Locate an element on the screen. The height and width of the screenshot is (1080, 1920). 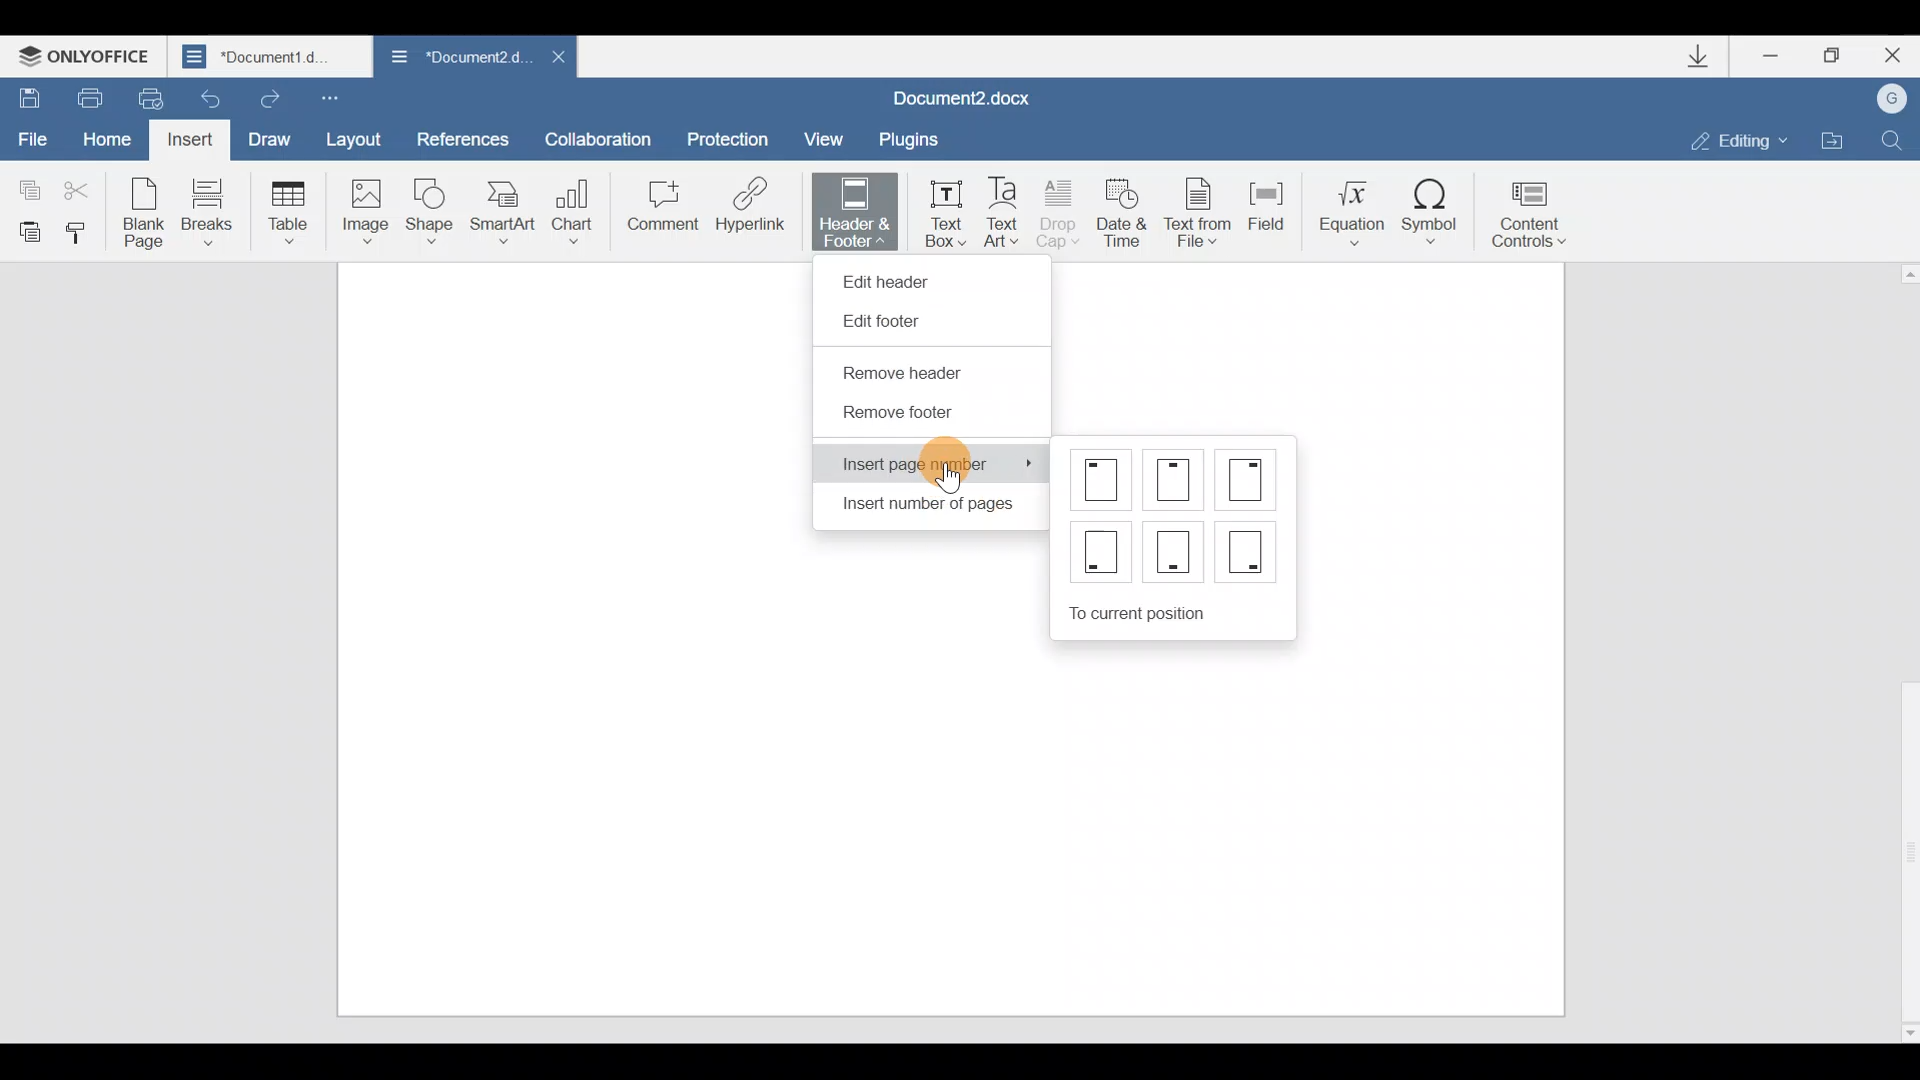
Layout is located at coordinates (360, 139).